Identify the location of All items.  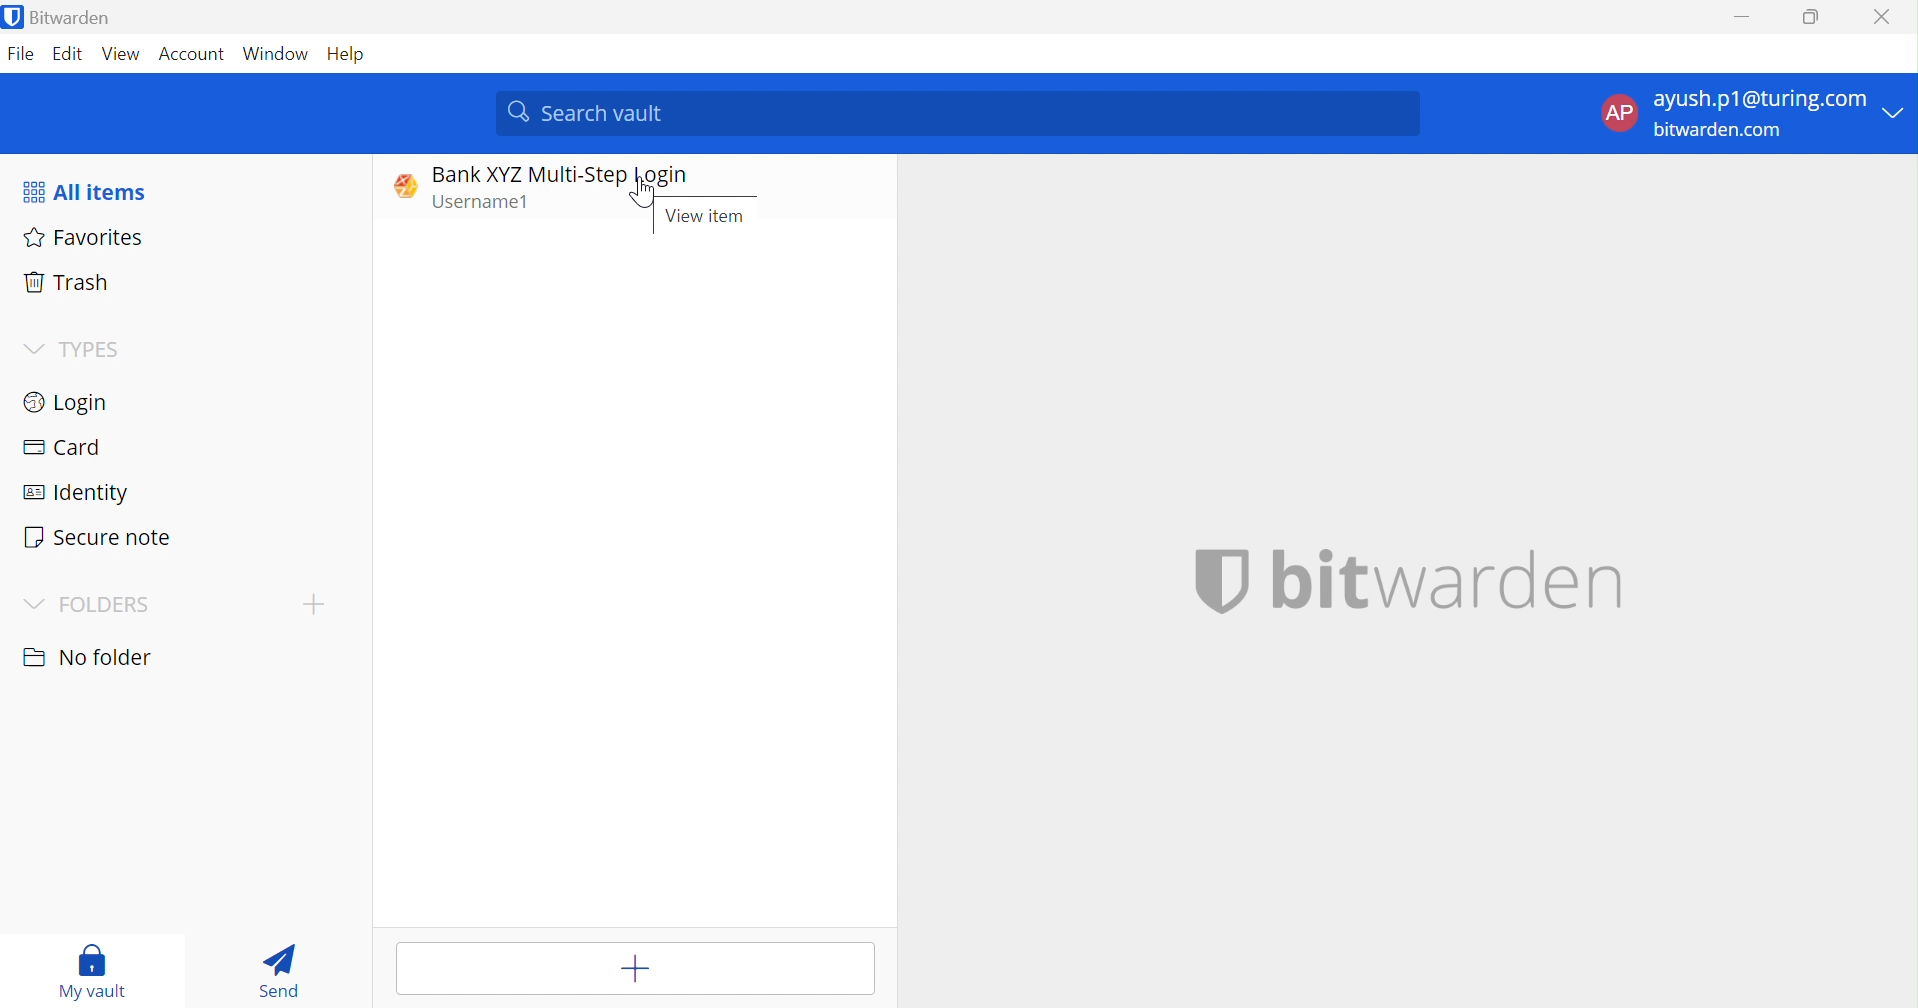
(83, 193).